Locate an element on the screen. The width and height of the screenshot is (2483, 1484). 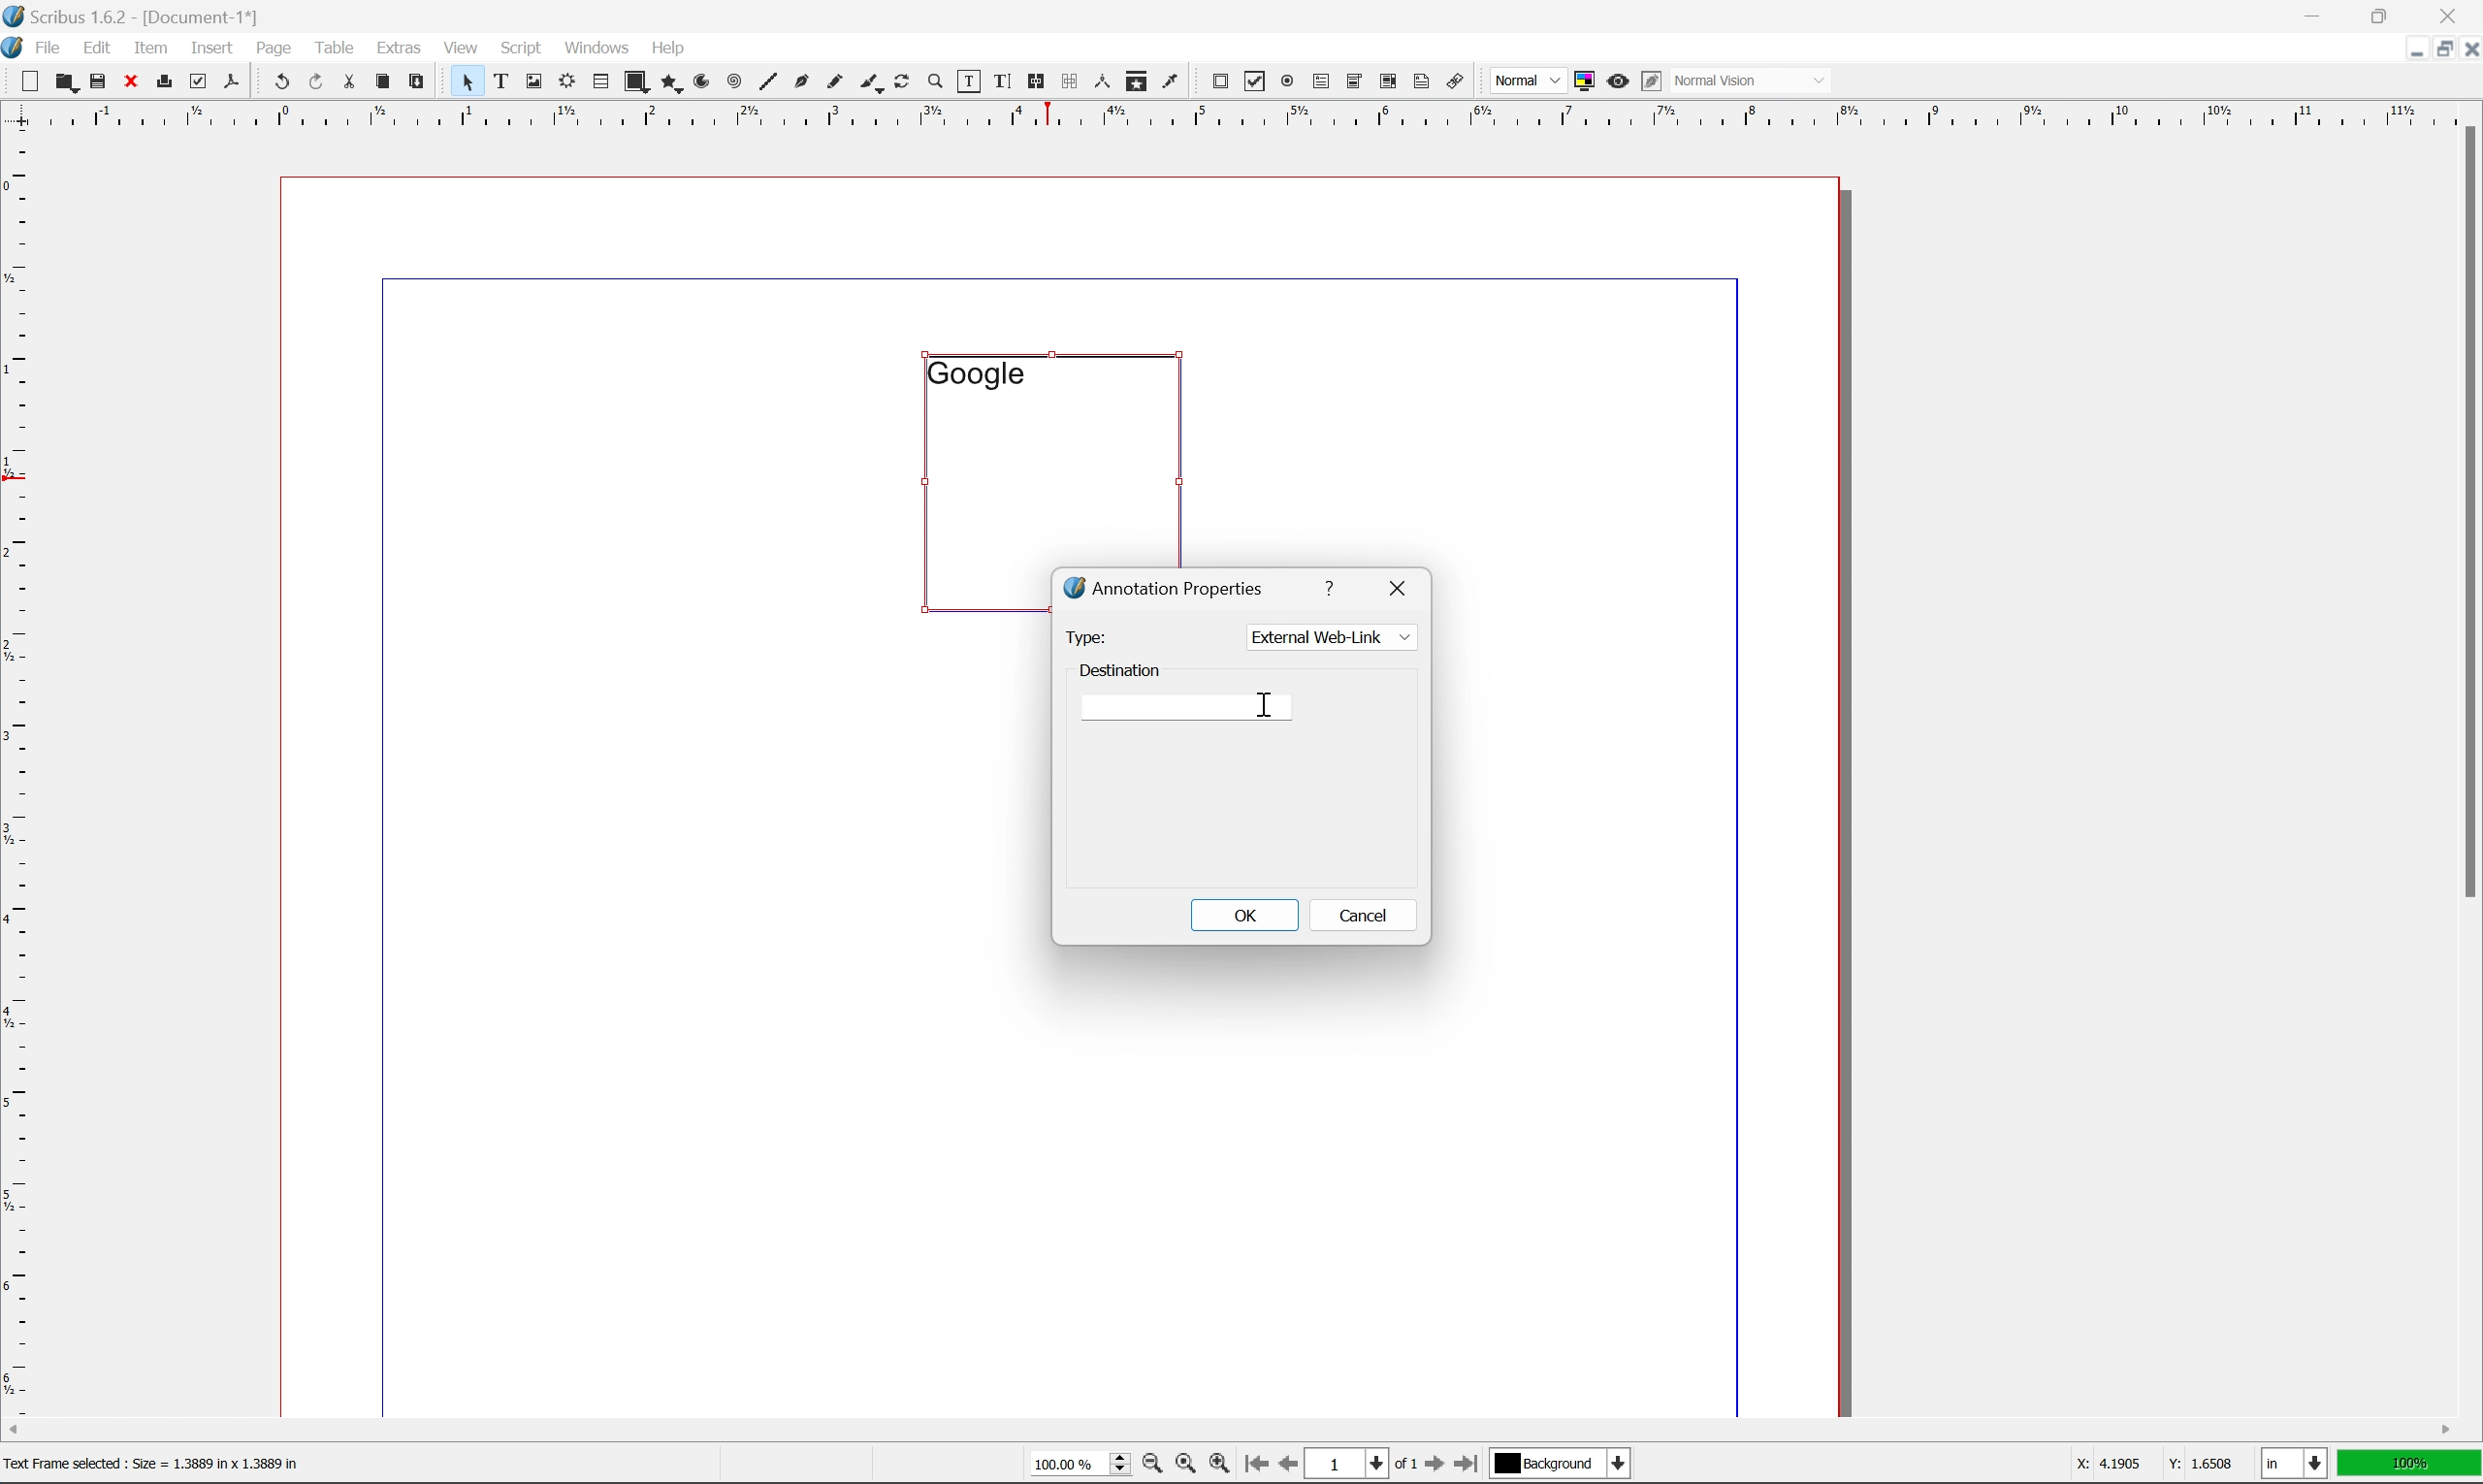
paste is located at coordinates (418, 82).